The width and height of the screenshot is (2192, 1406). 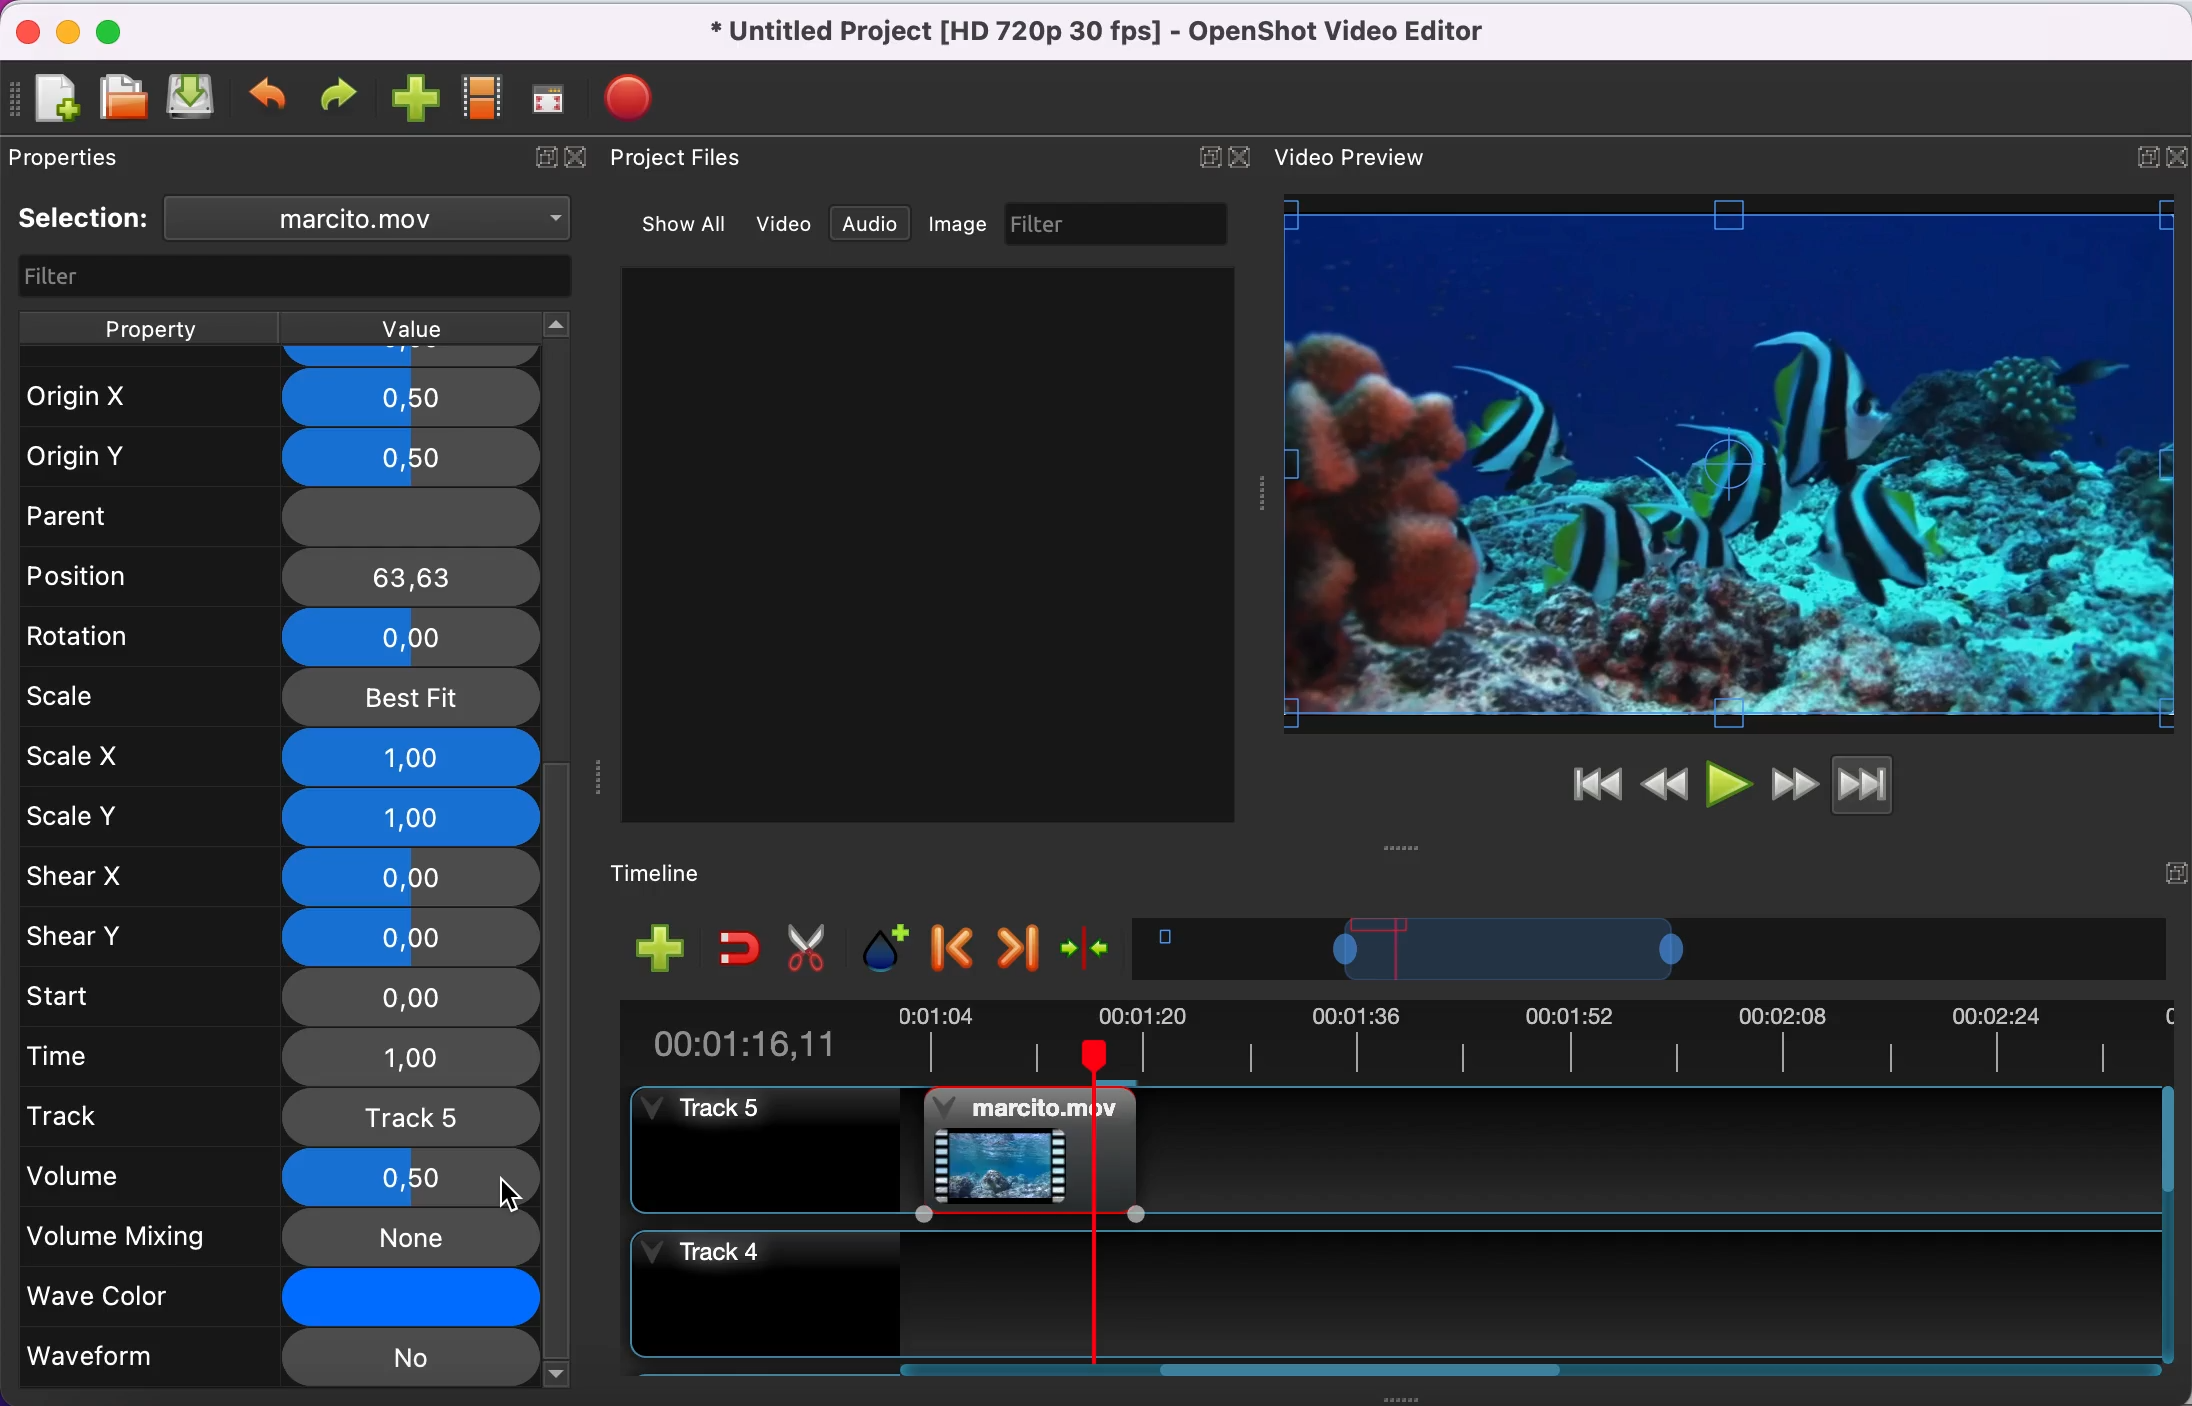 I want to click on rotation 0, so click(x=271, y=636).